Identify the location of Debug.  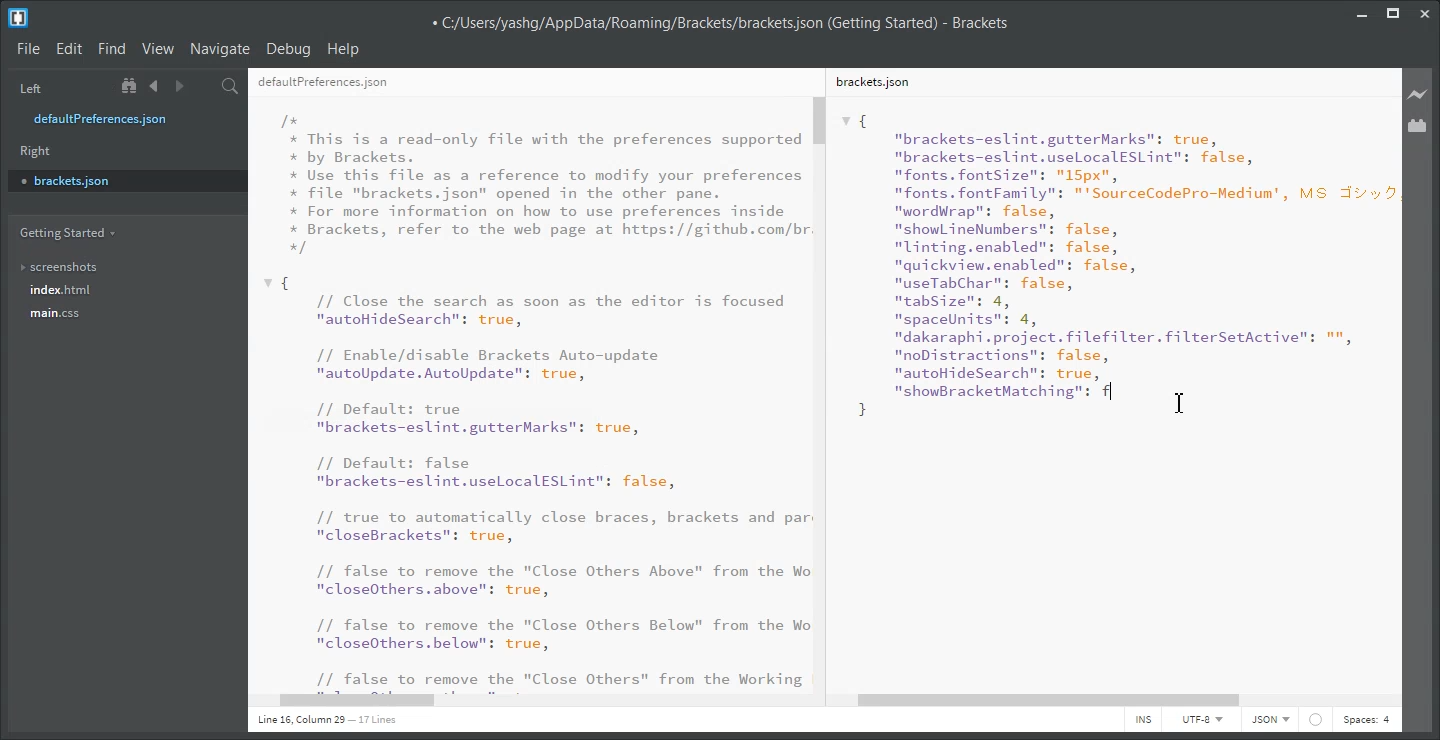
(289, 50).